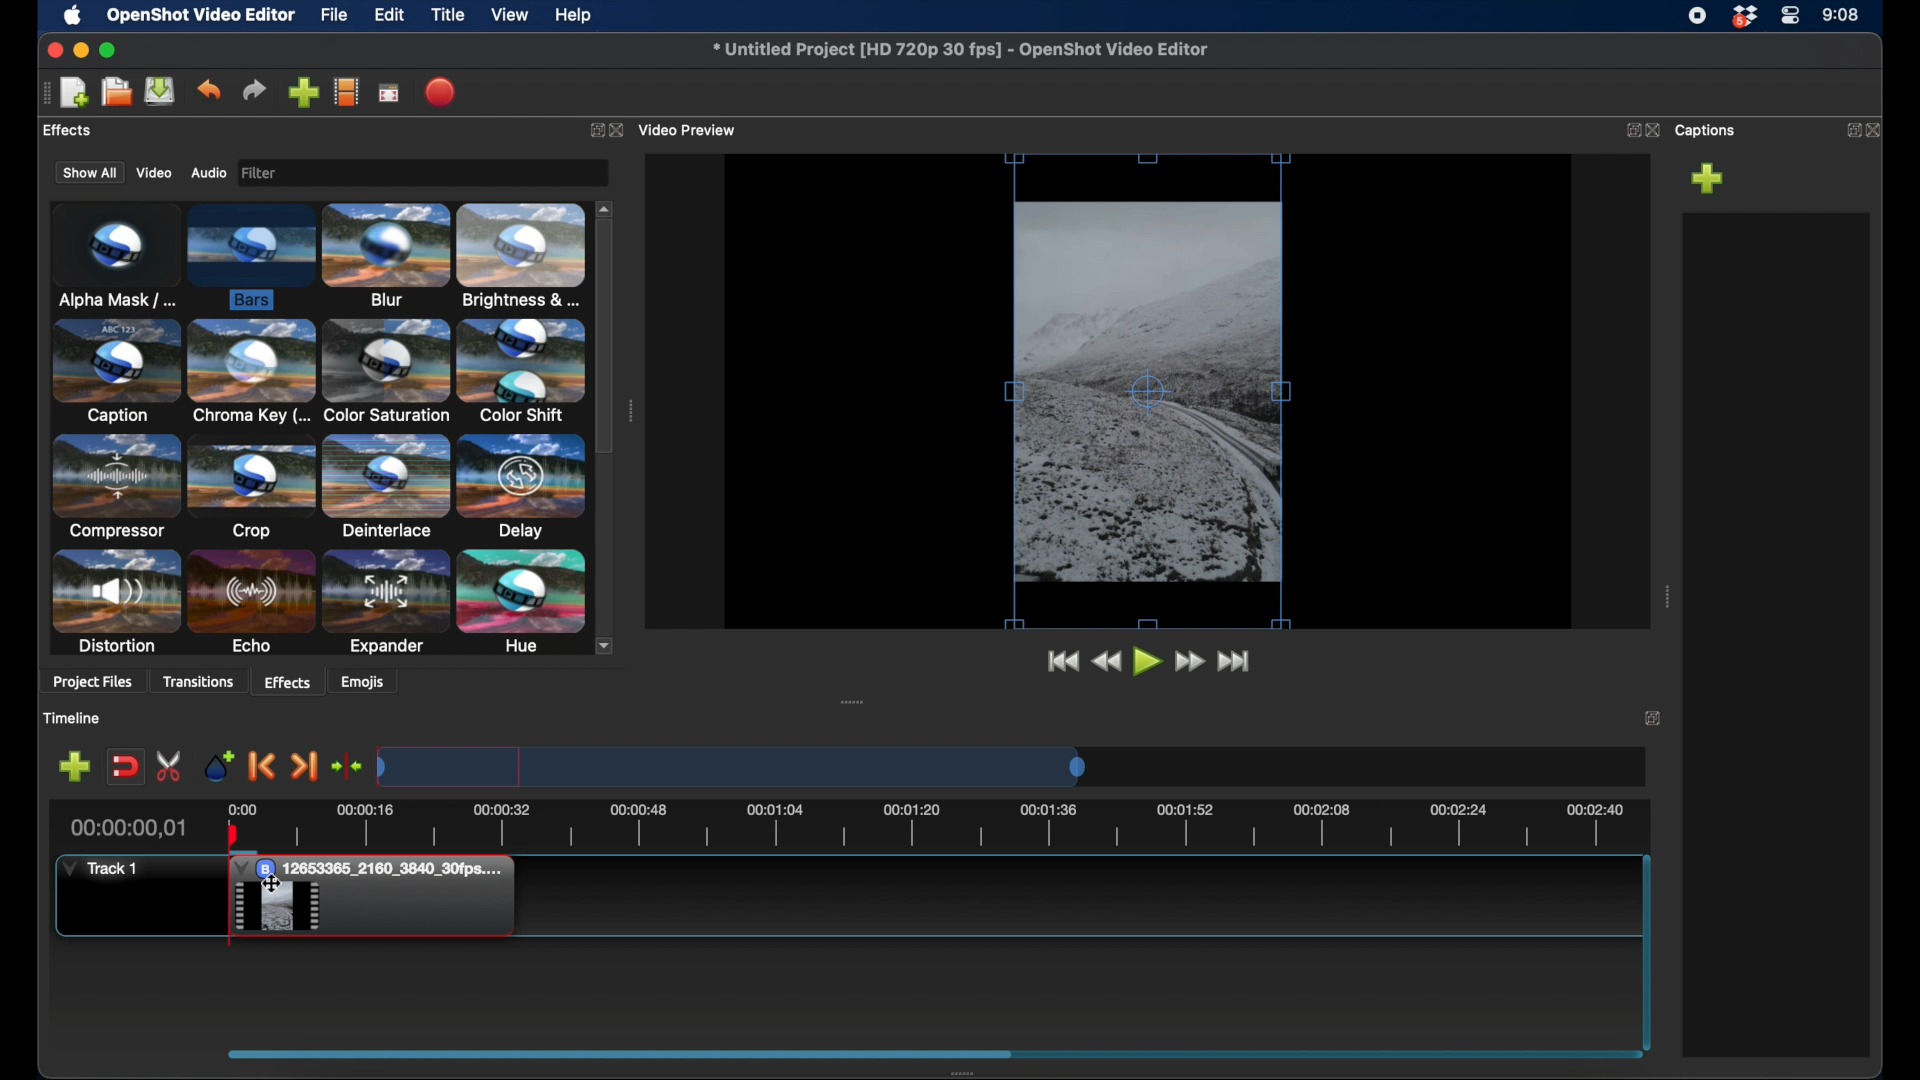 This screenshot has height=1080, width=1920. Describe the element at coordinates (1697, 16) in the screenshot. I see `screen recorder icon` at that location.